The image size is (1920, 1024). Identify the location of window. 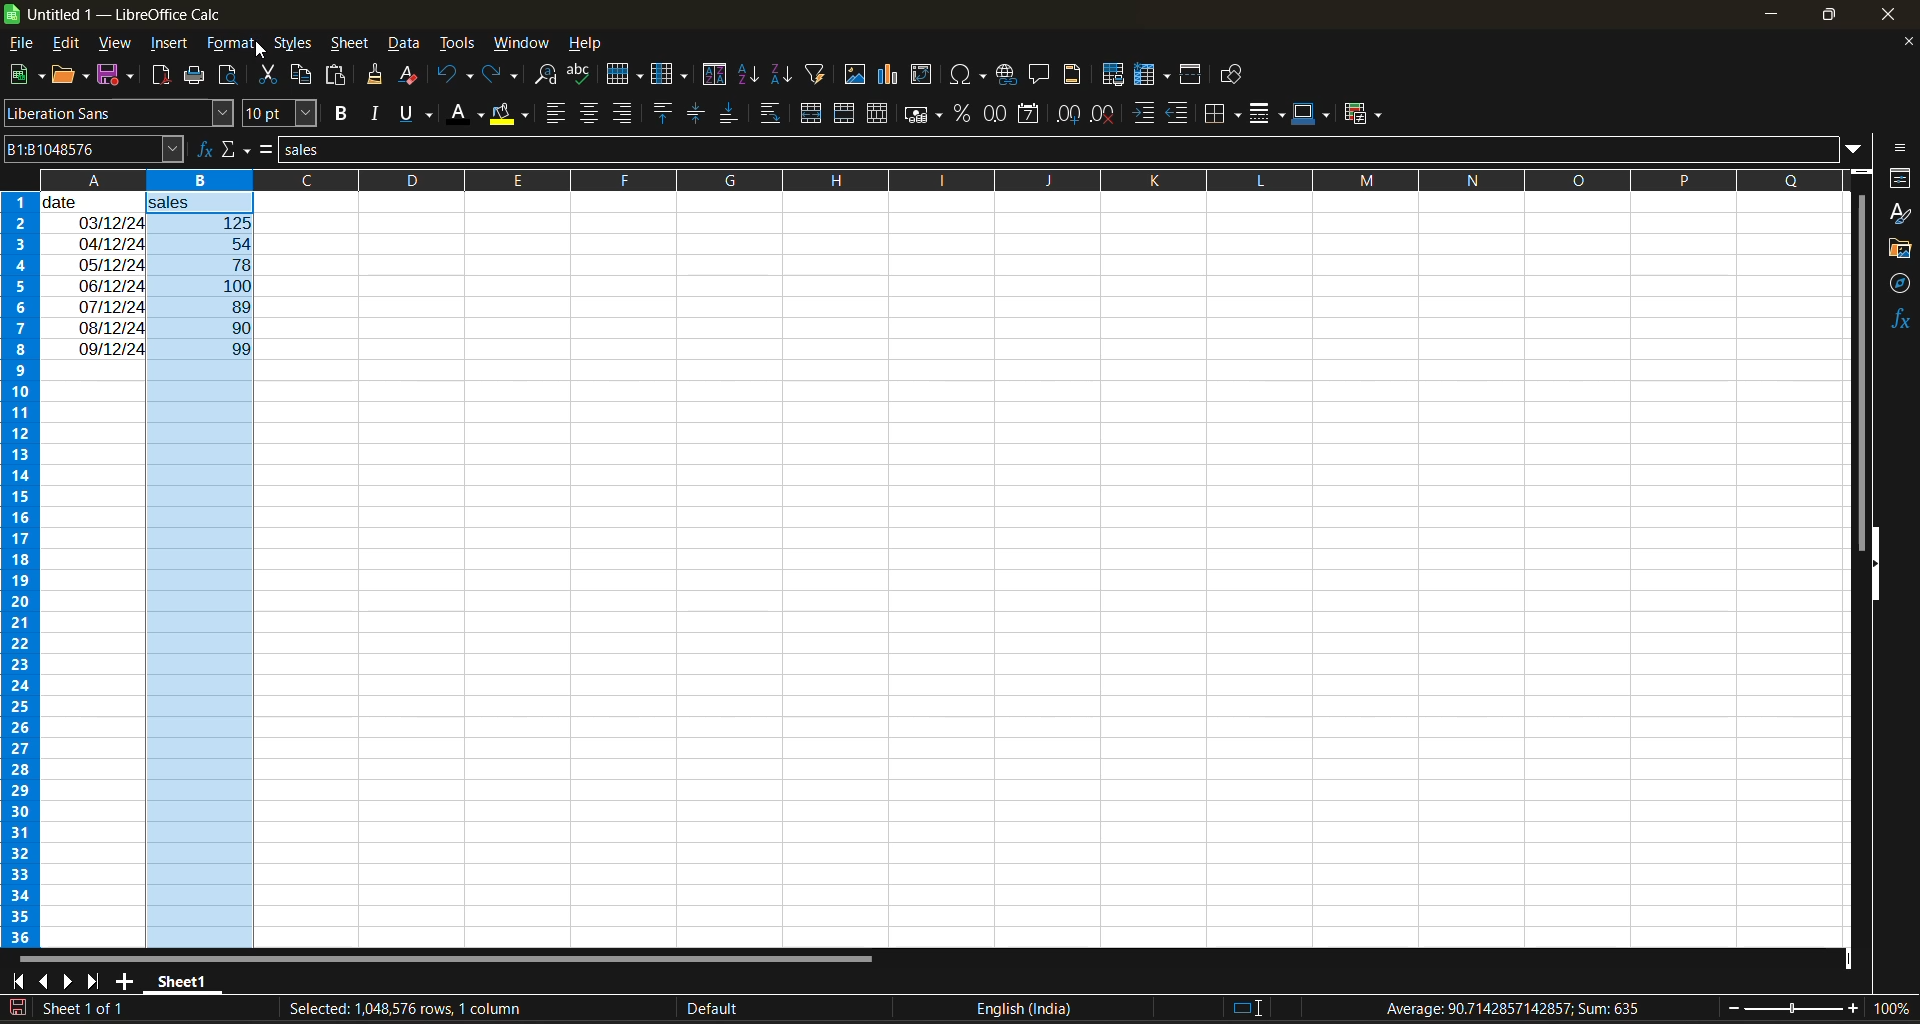
(520, 45).